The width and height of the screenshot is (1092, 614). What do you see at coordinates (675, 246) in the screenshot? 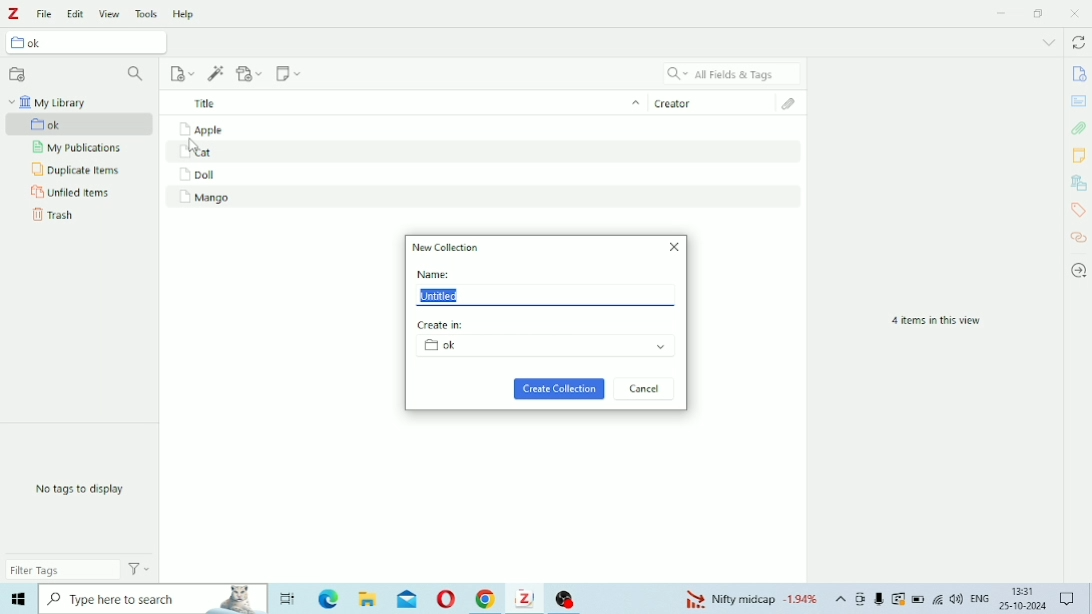
I see `Close` at bounding box center [675, 246].